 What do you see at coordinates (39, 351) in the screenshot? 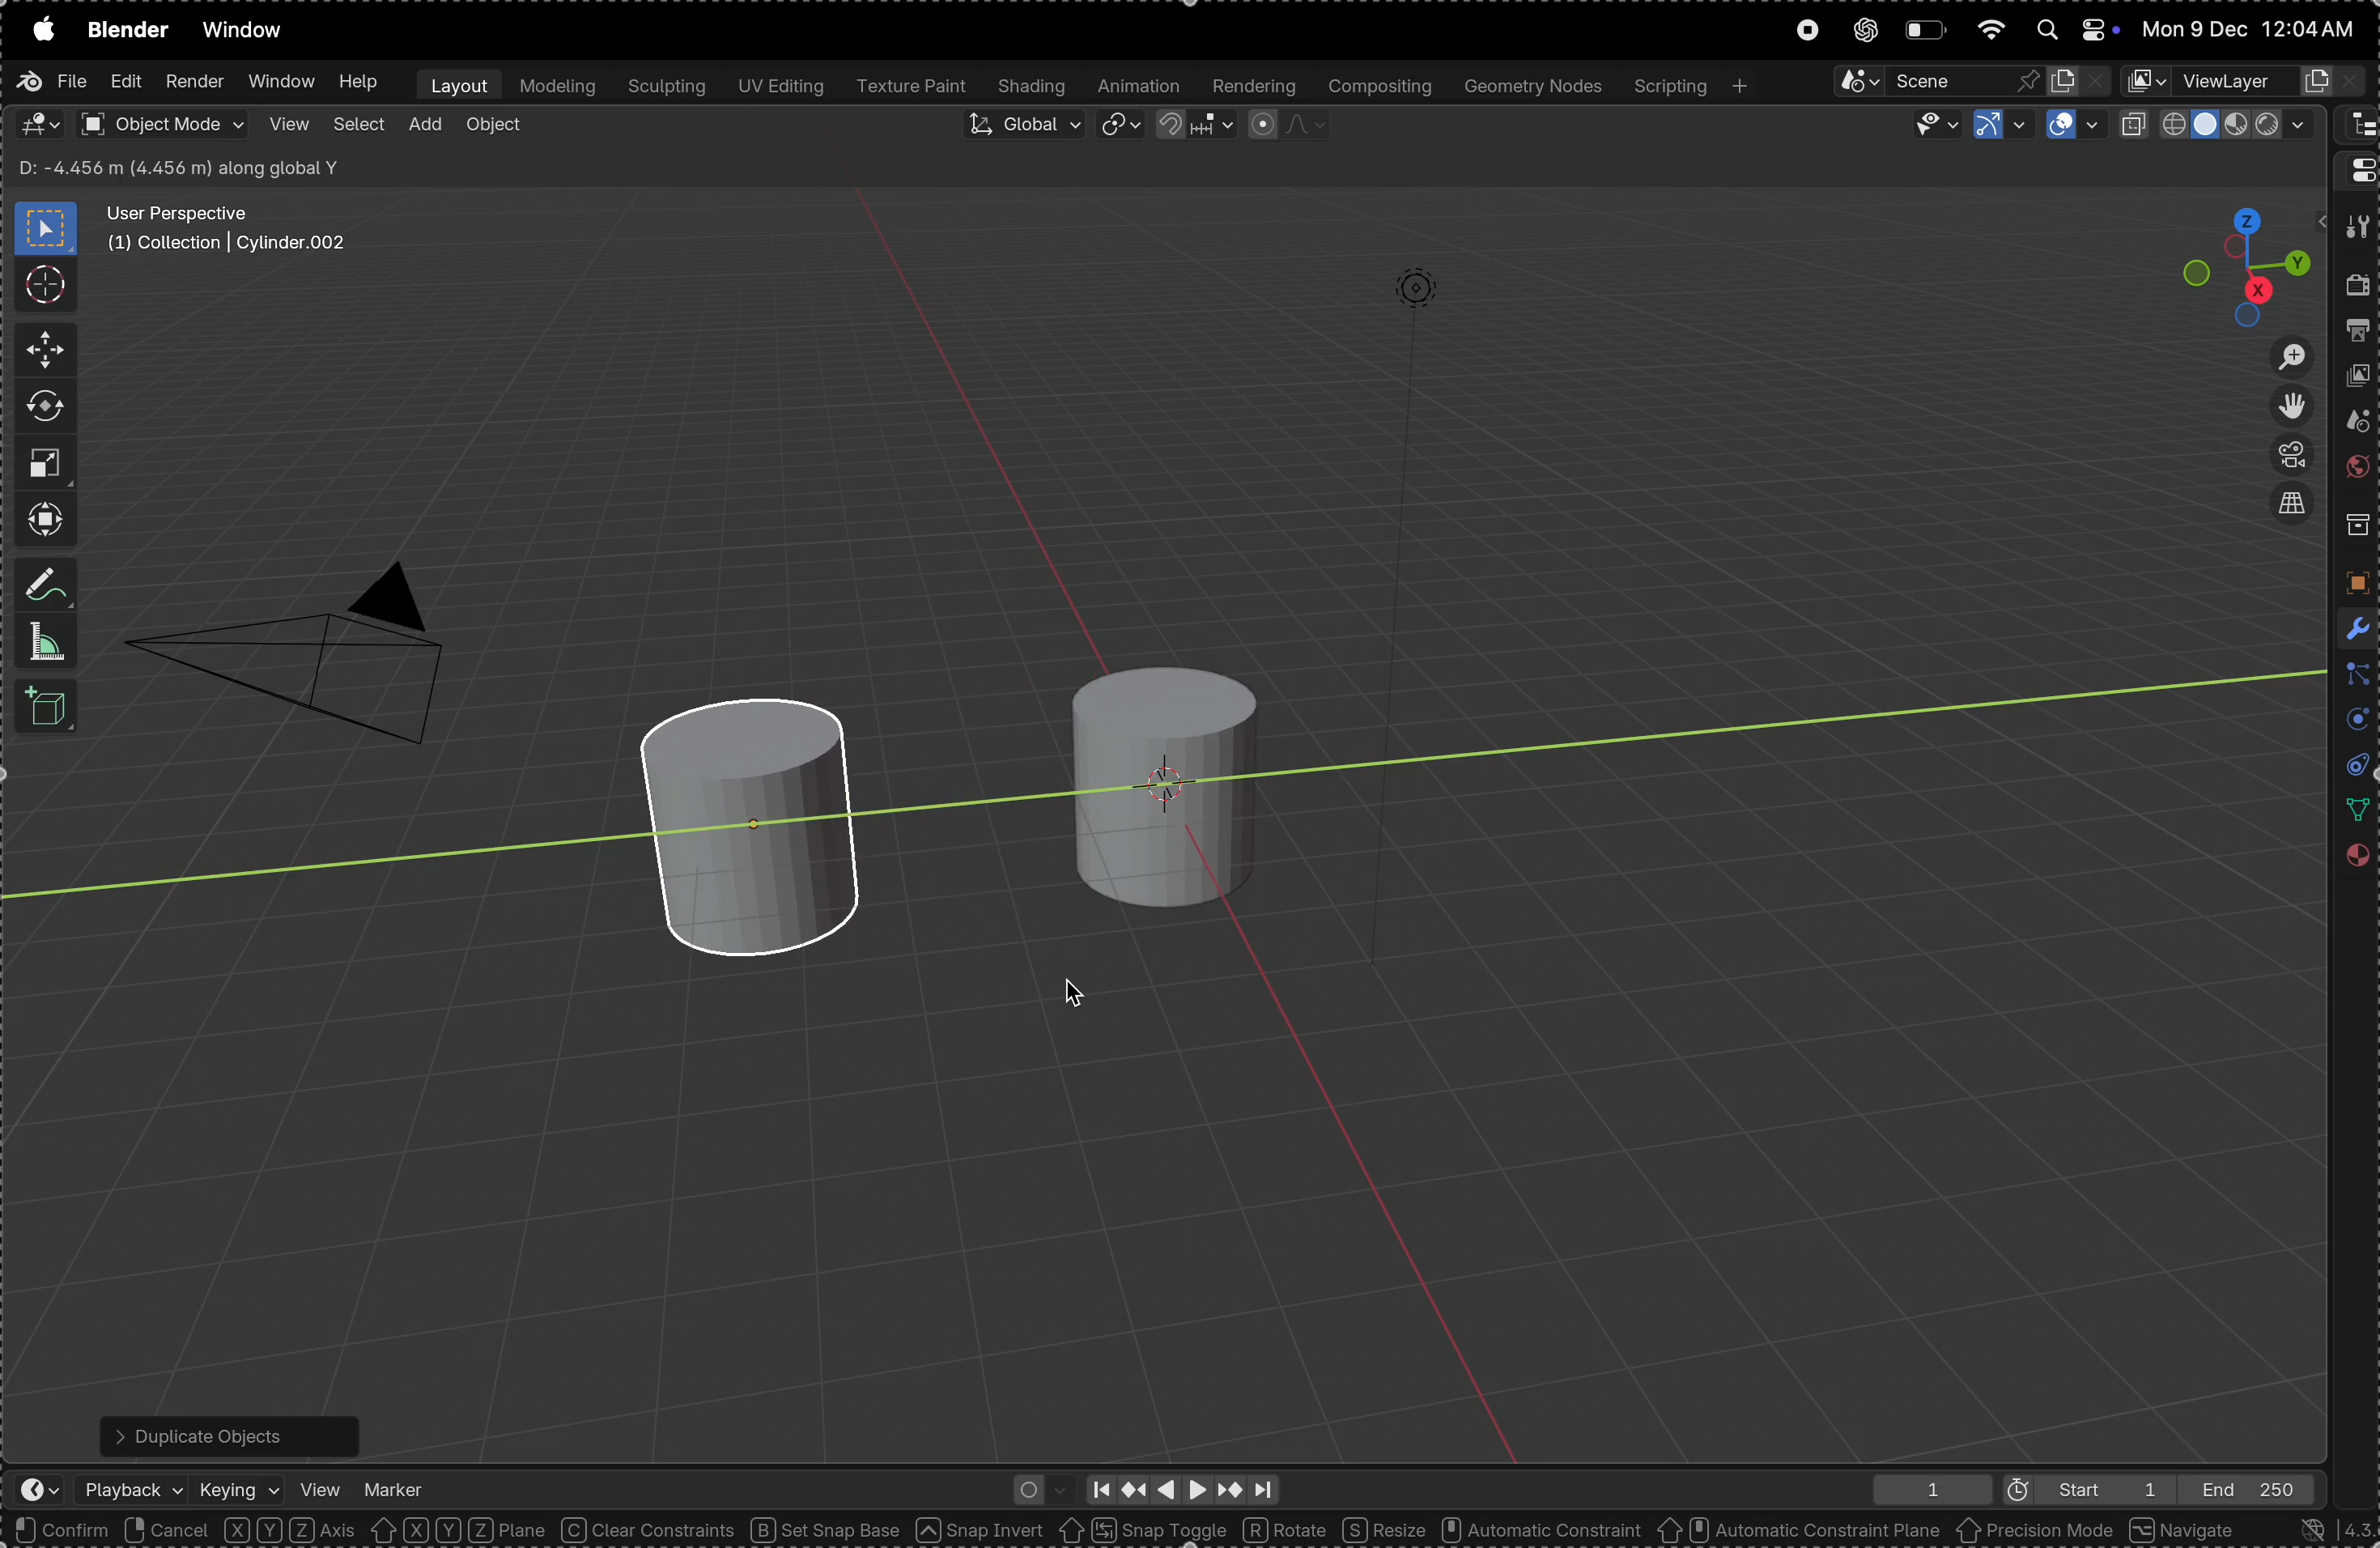
I see `move` at bounding box center [39, 351].